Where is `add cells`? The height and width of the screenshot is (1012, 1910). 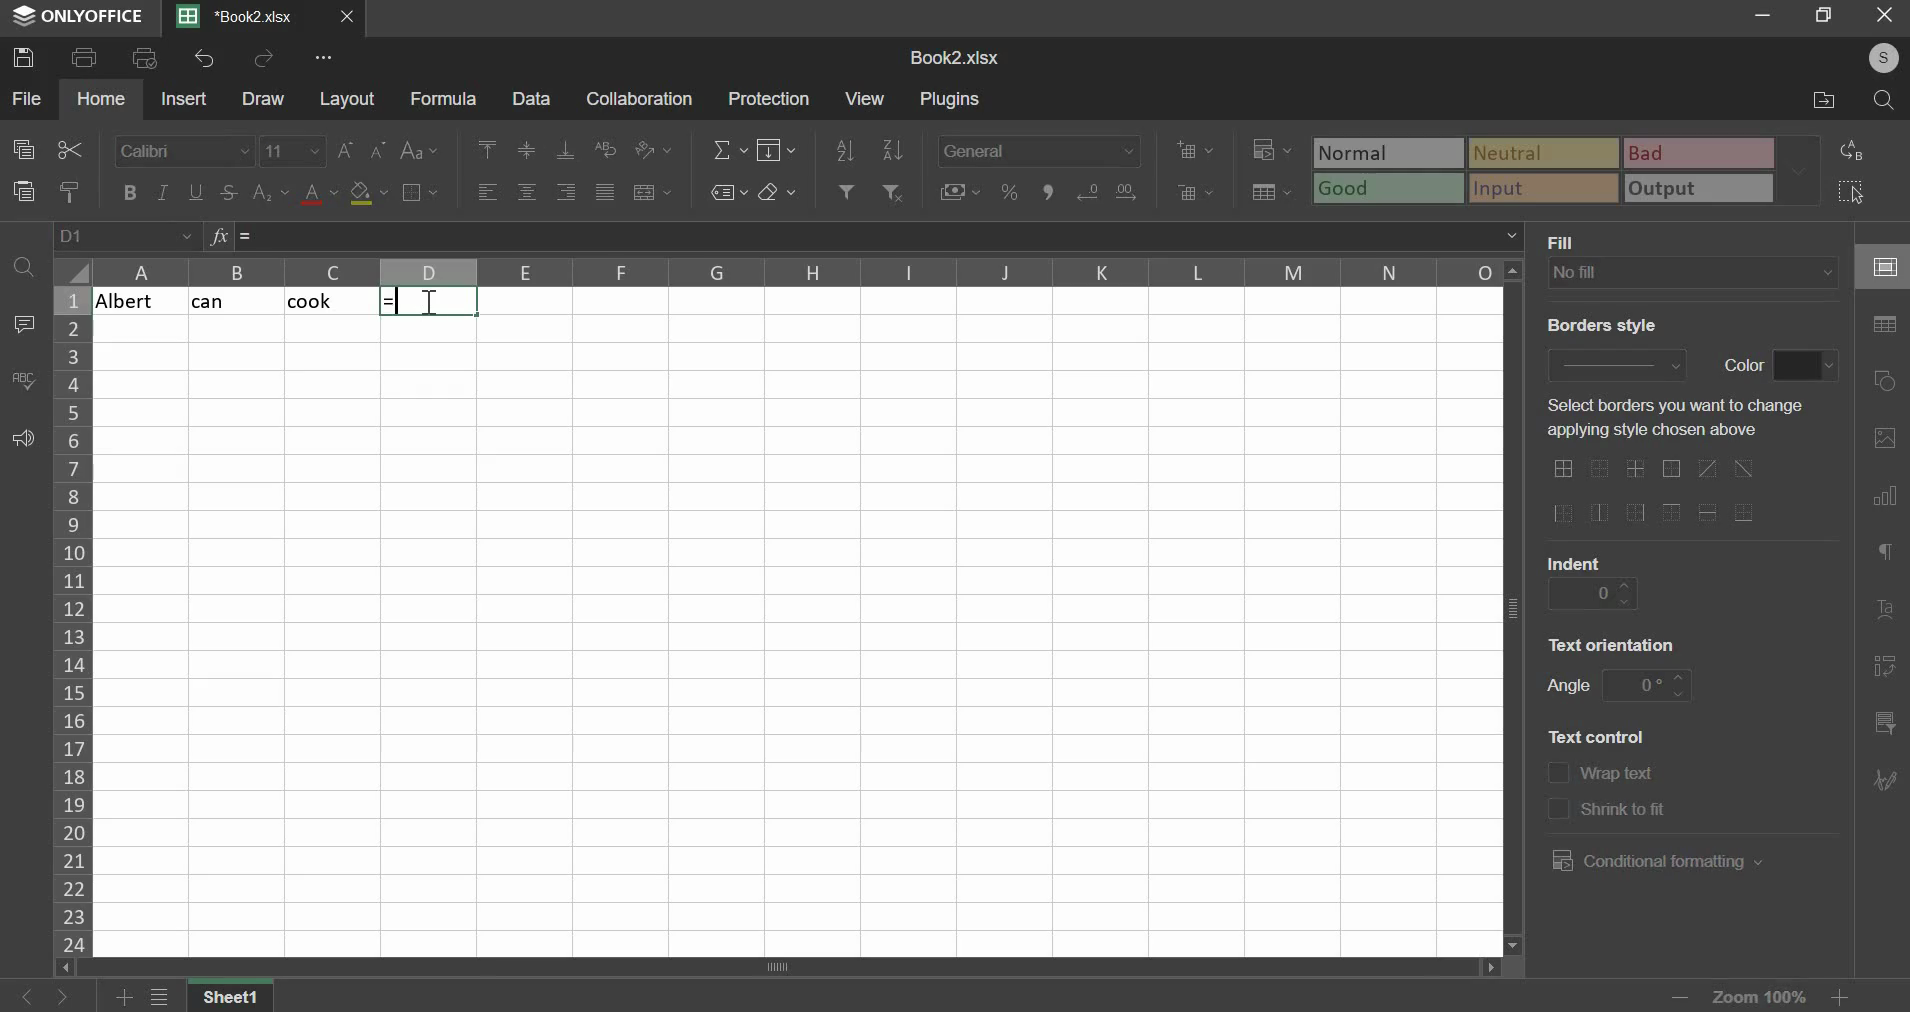
add cells is located at coordinates (1195, 149).